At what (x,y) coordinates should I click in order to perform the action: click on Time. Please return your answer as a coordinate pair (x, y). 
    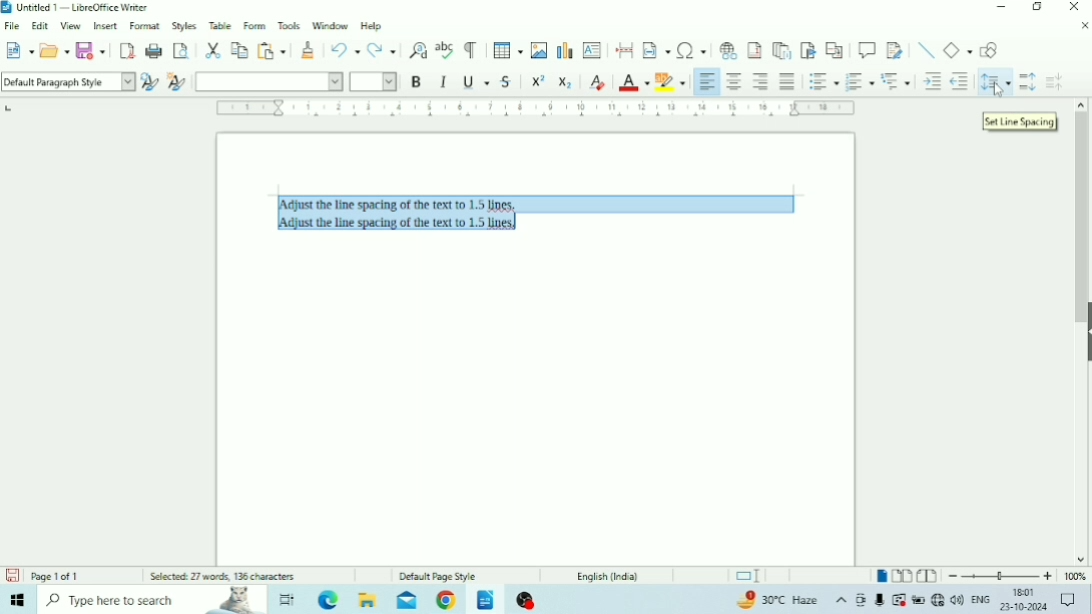
    Looking at the image, I should click on (1023, 591).